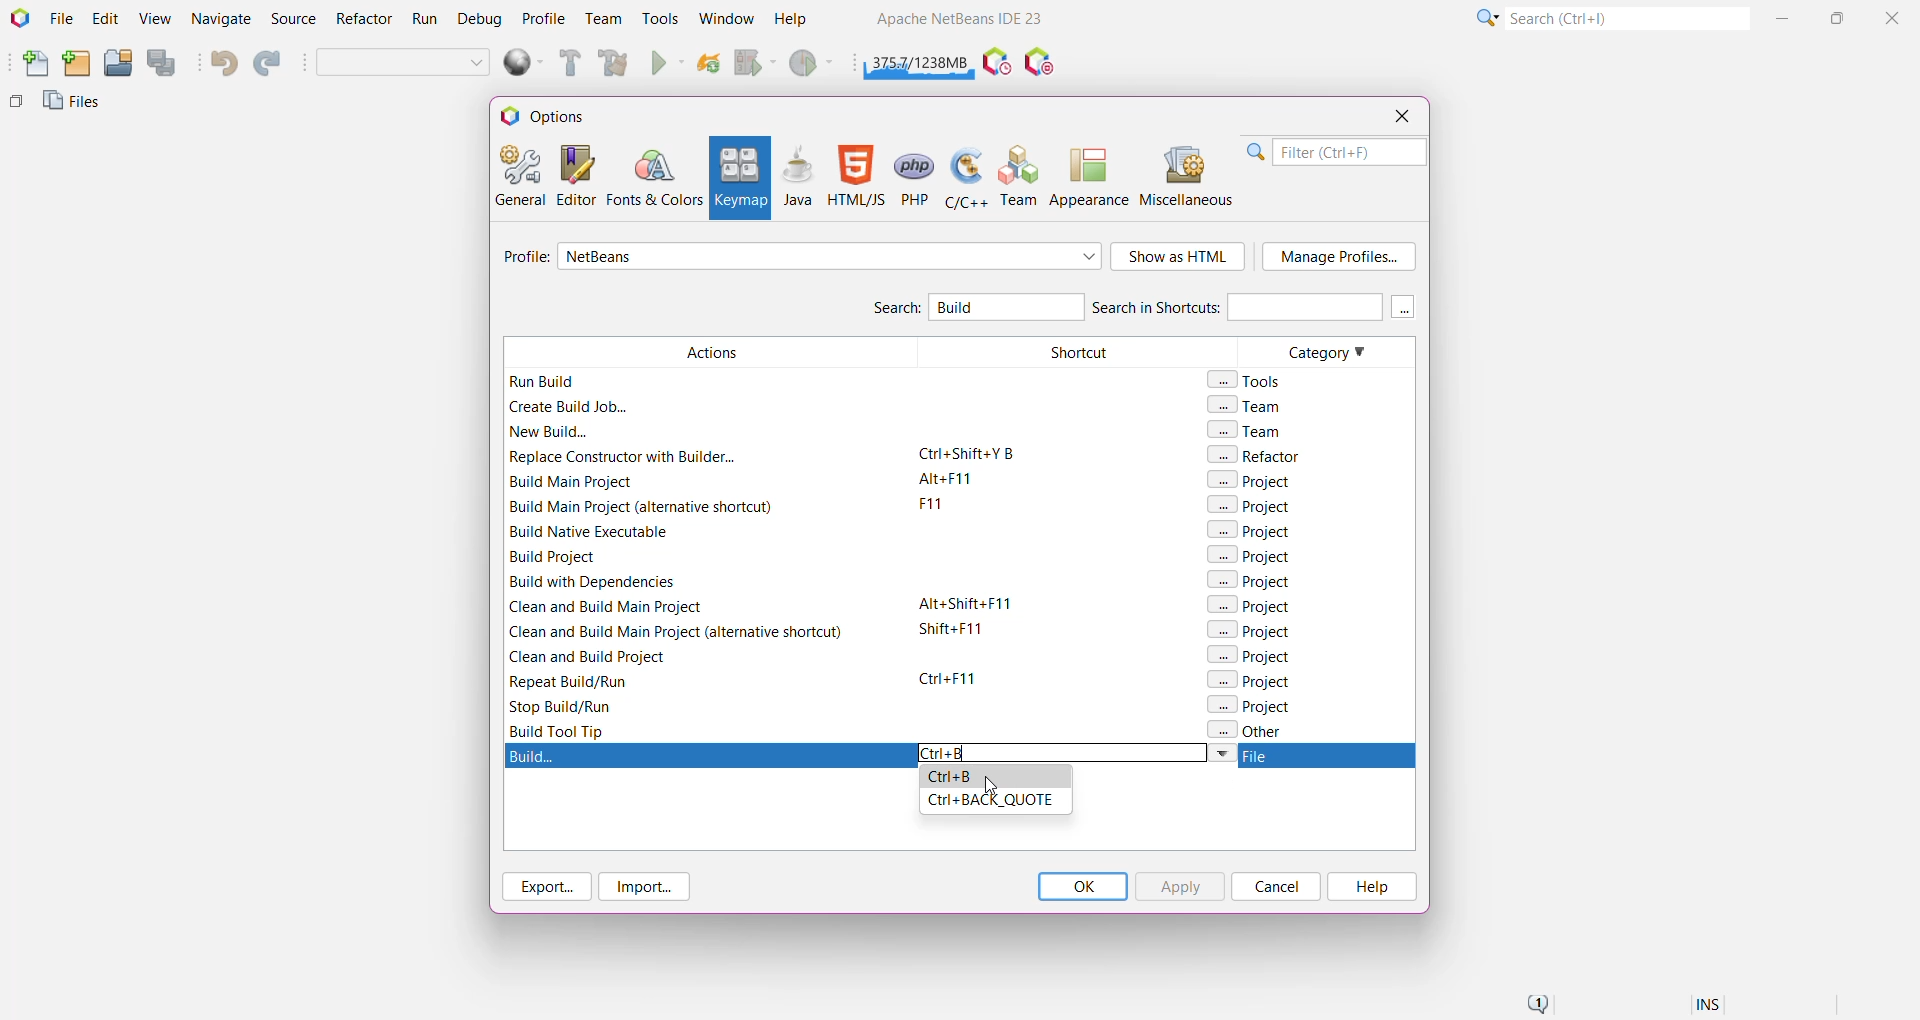 This screenshot has width=1920, height=1020. I want to click on Close, so click(1895, 17).